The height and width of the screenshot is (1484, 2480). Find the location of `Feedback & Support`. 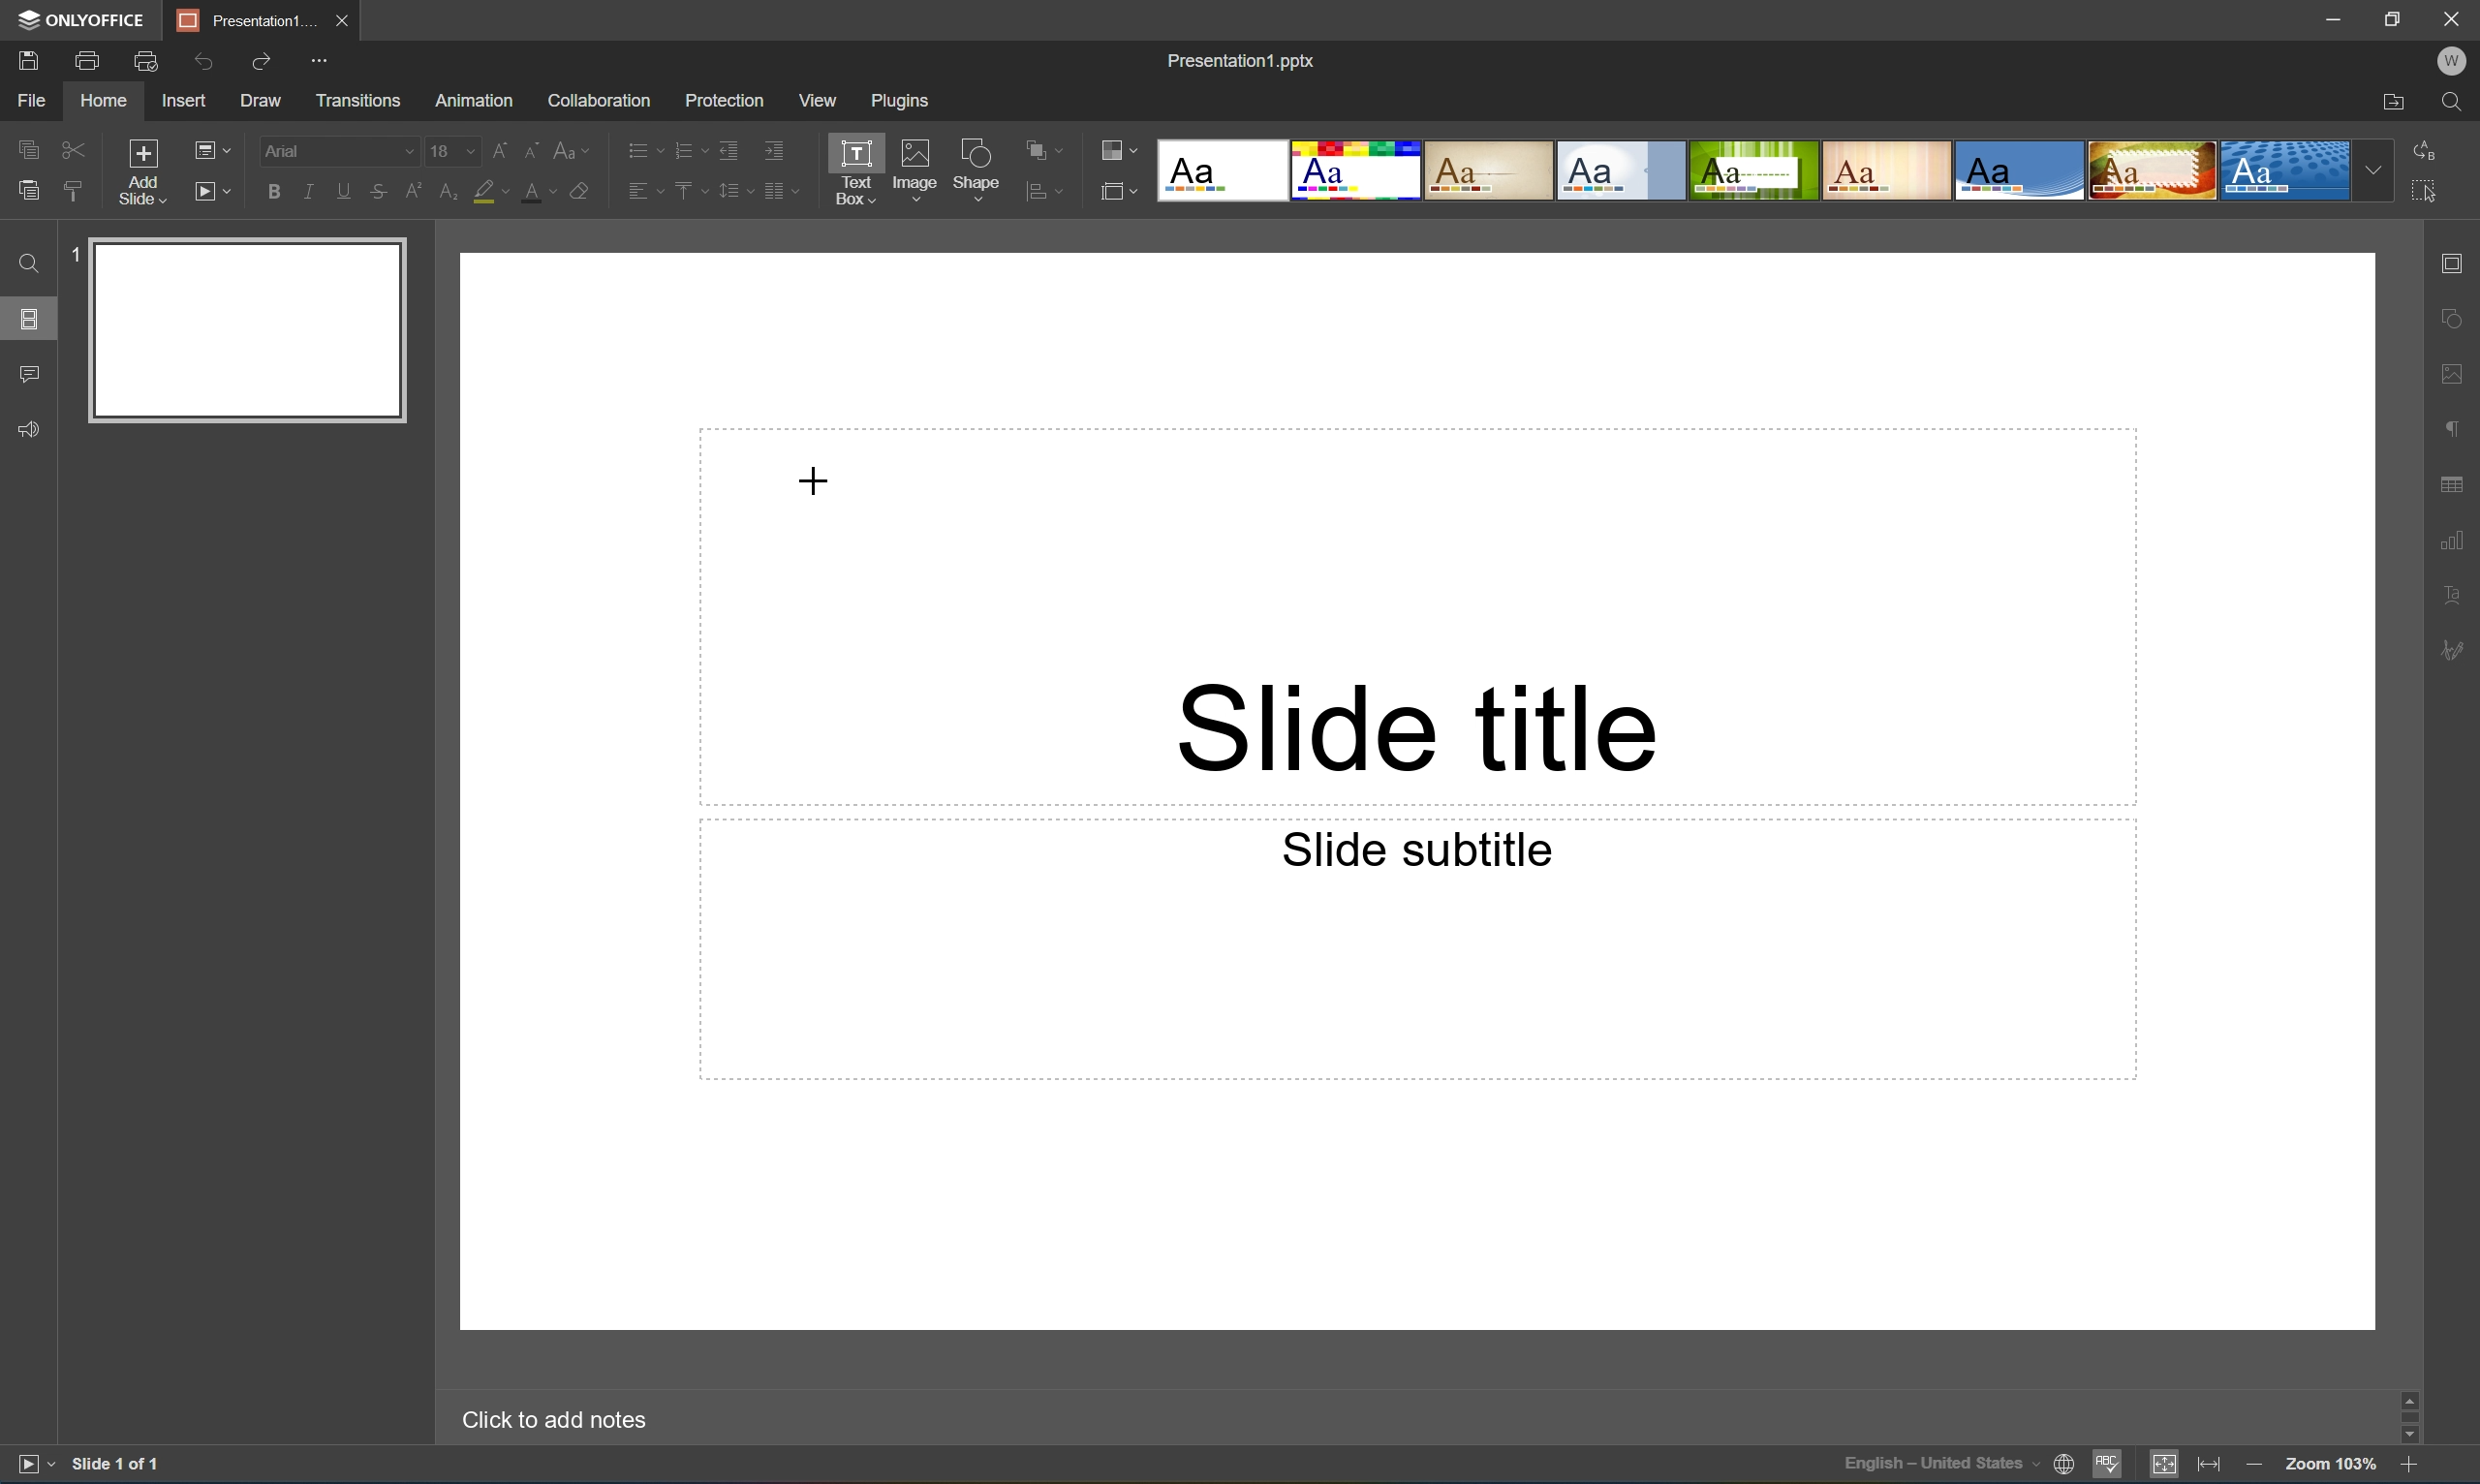

Feedback & Support is located at coordinates (31, 428).